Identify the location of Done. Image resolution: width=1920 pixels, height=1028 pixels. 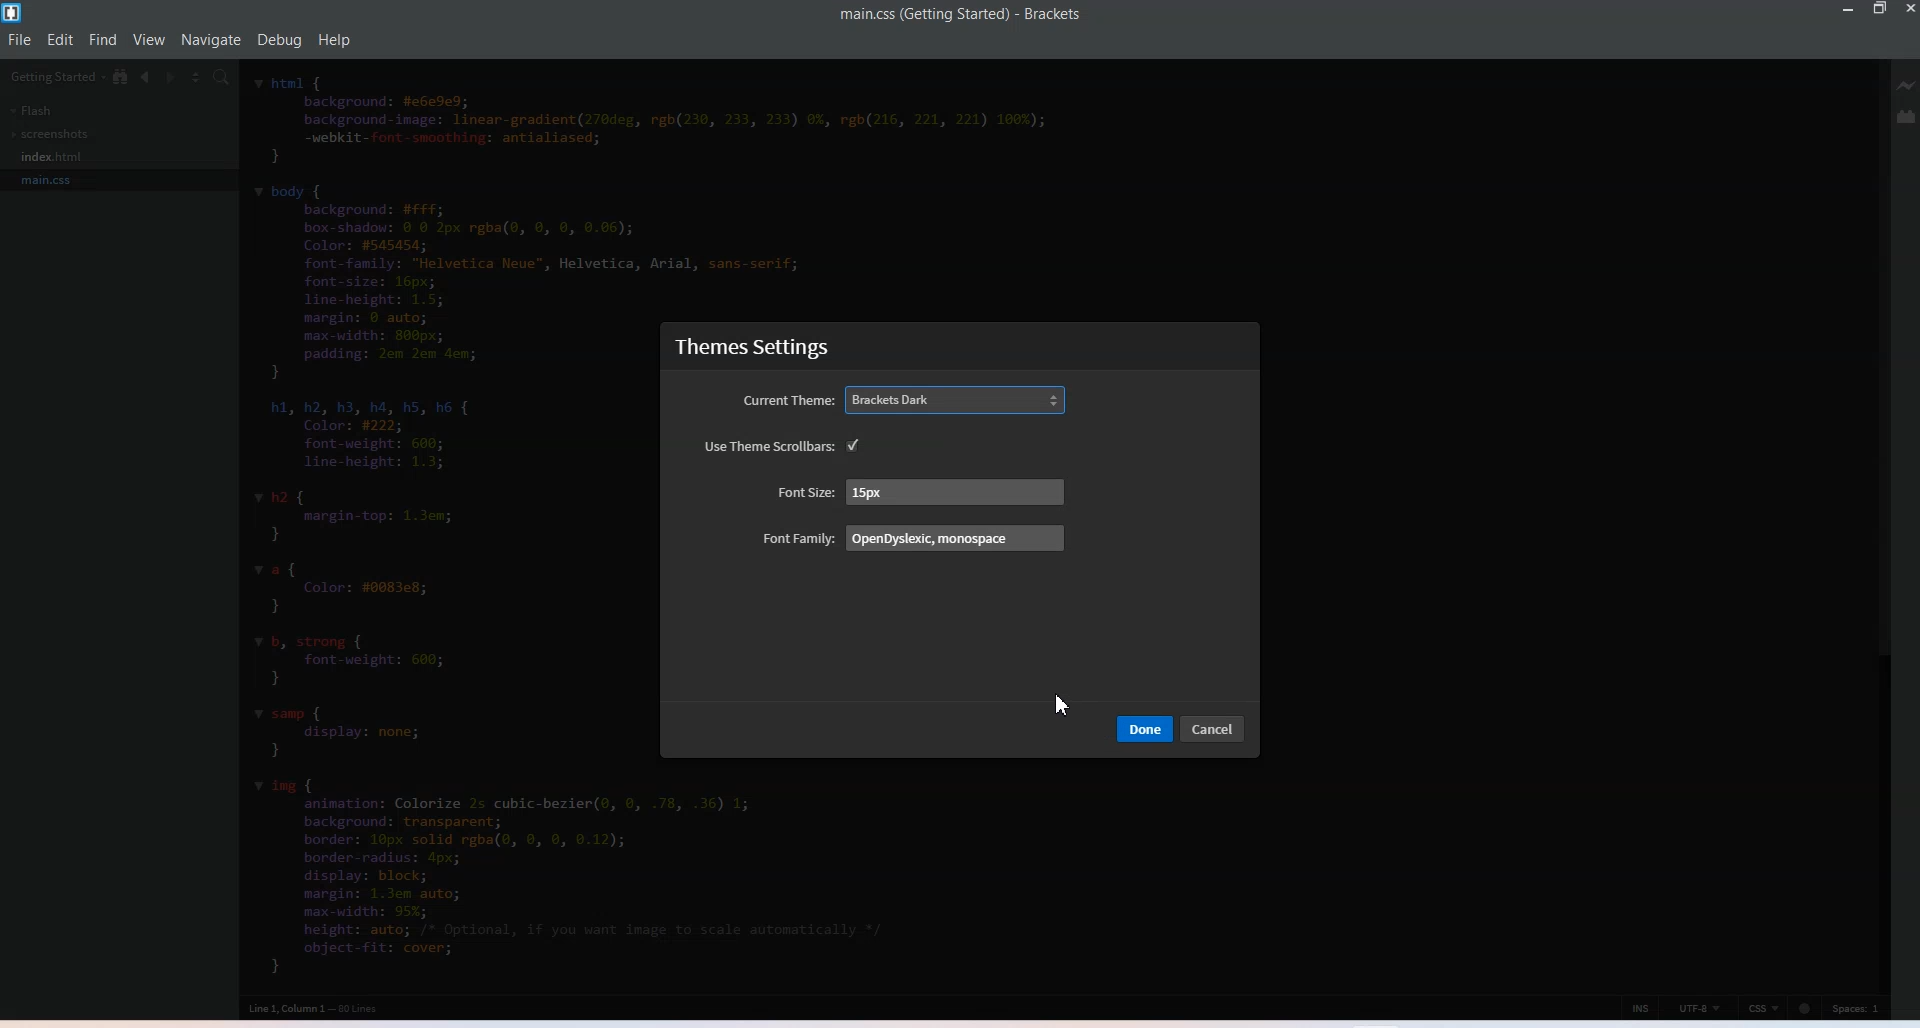
(1146, 728).